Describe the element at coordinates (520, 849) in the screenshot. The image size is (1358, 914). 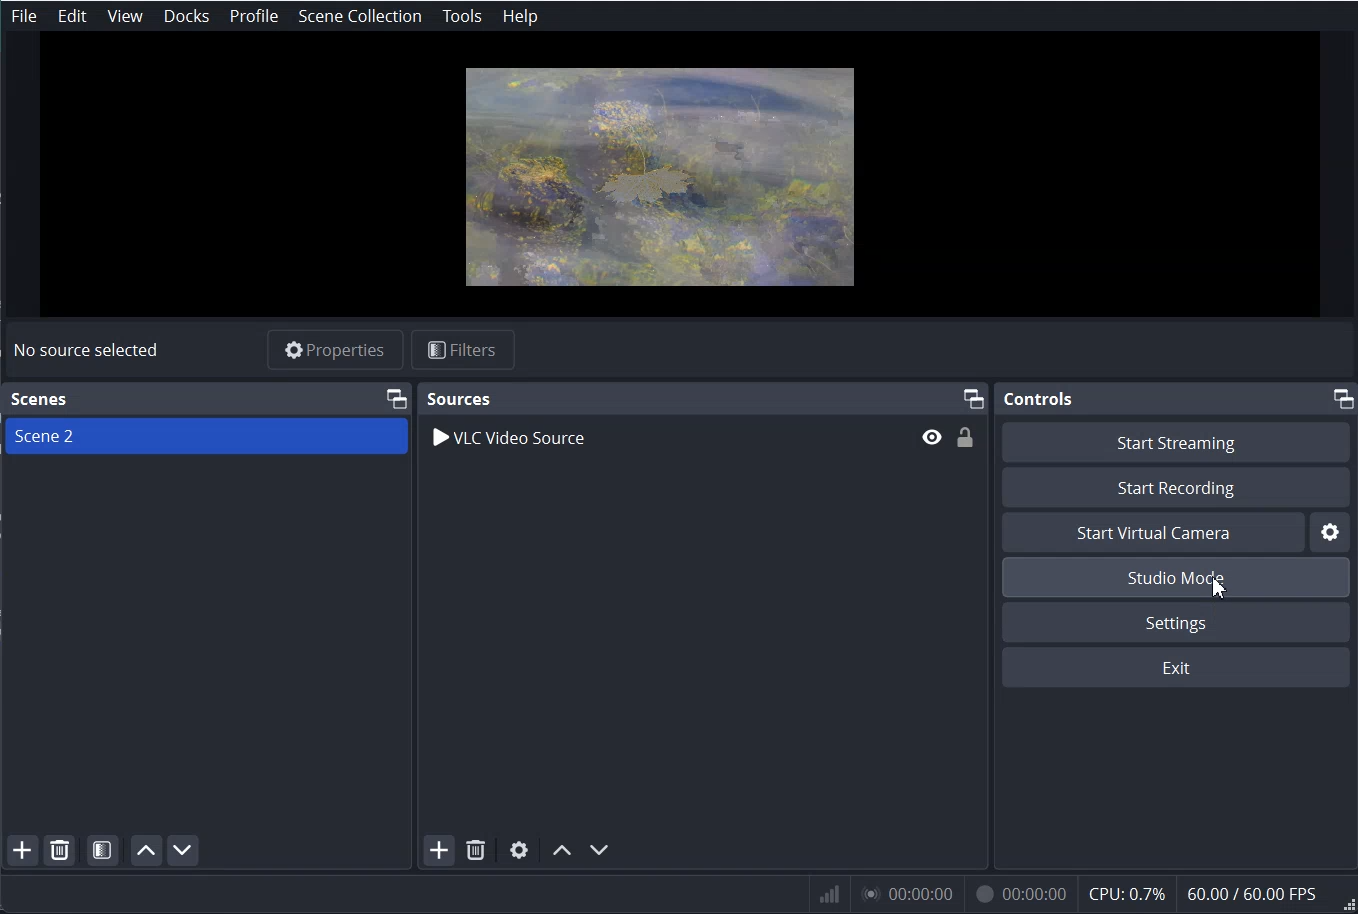
I see `Open Source Properties` at that location.